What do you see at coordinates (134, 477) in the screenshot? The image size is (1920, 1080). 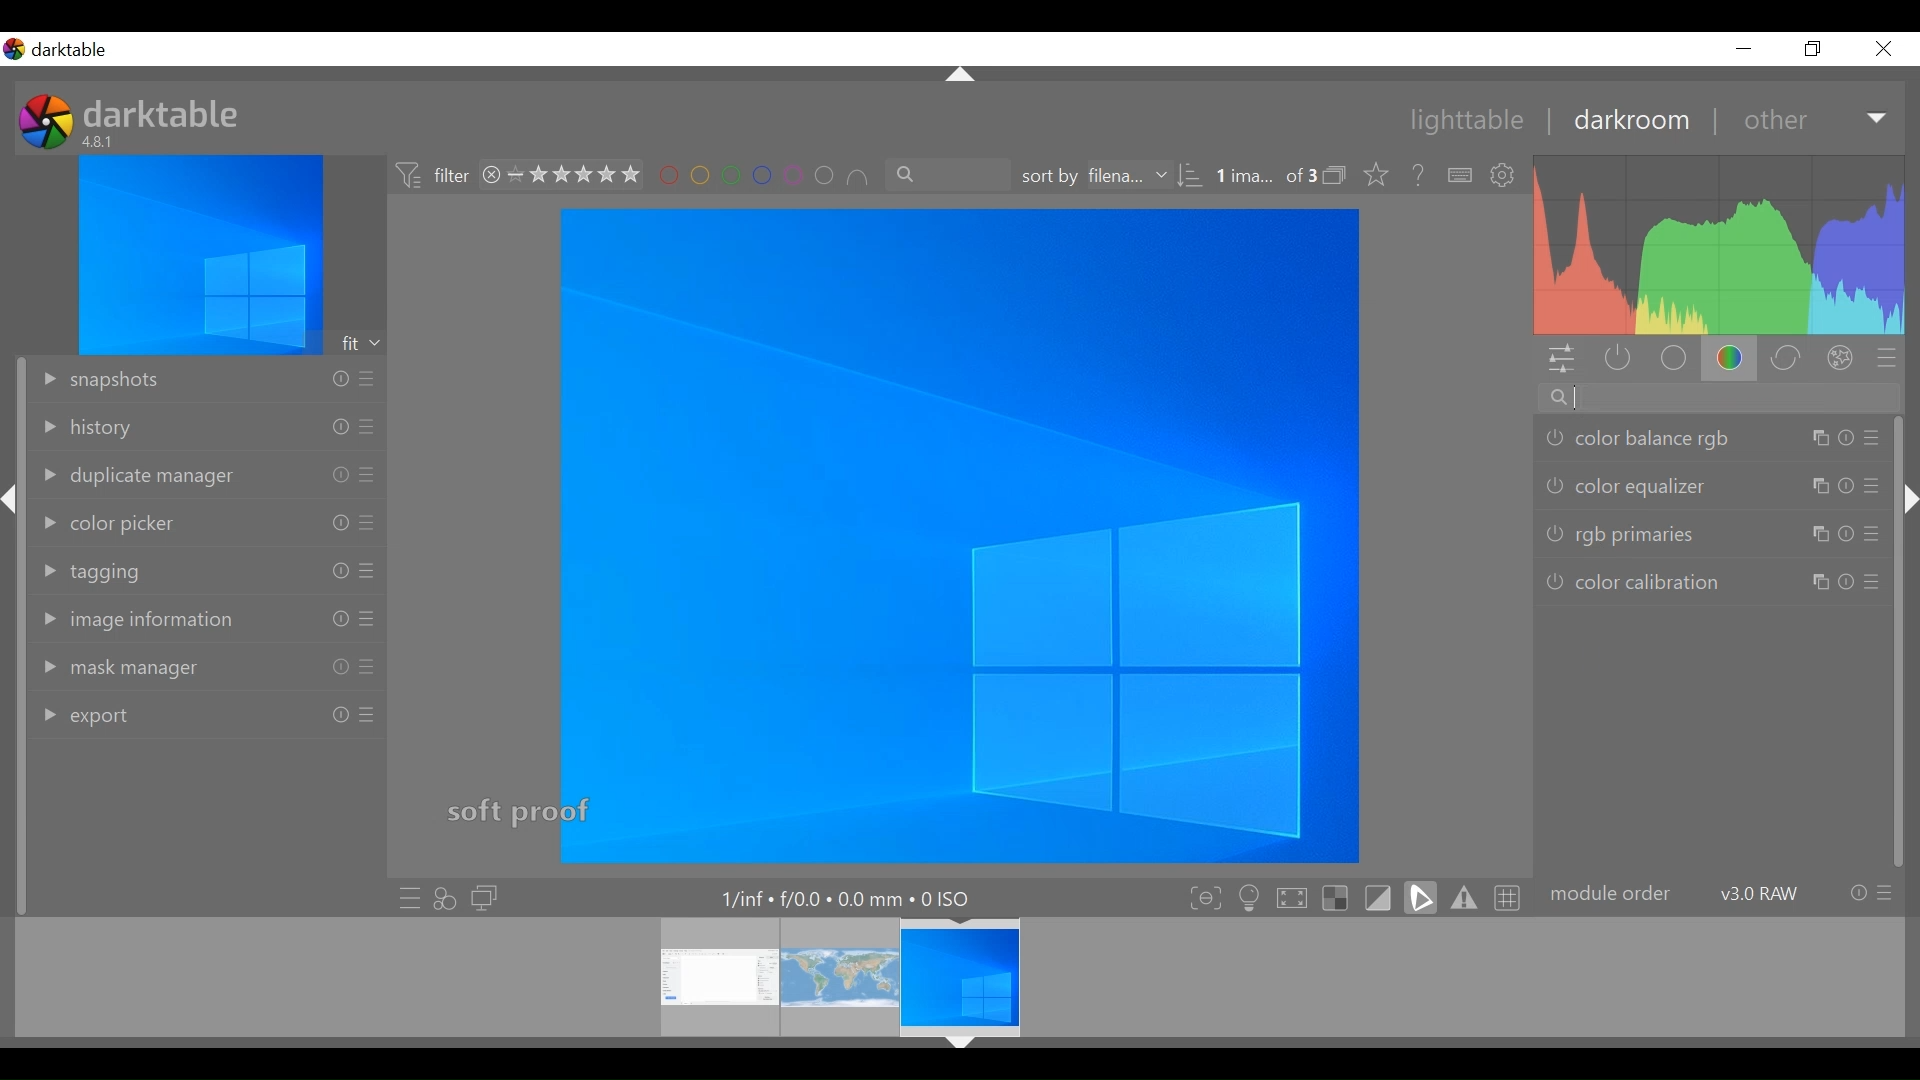 I see `duplicate manager` at bounding box center [134, 477].